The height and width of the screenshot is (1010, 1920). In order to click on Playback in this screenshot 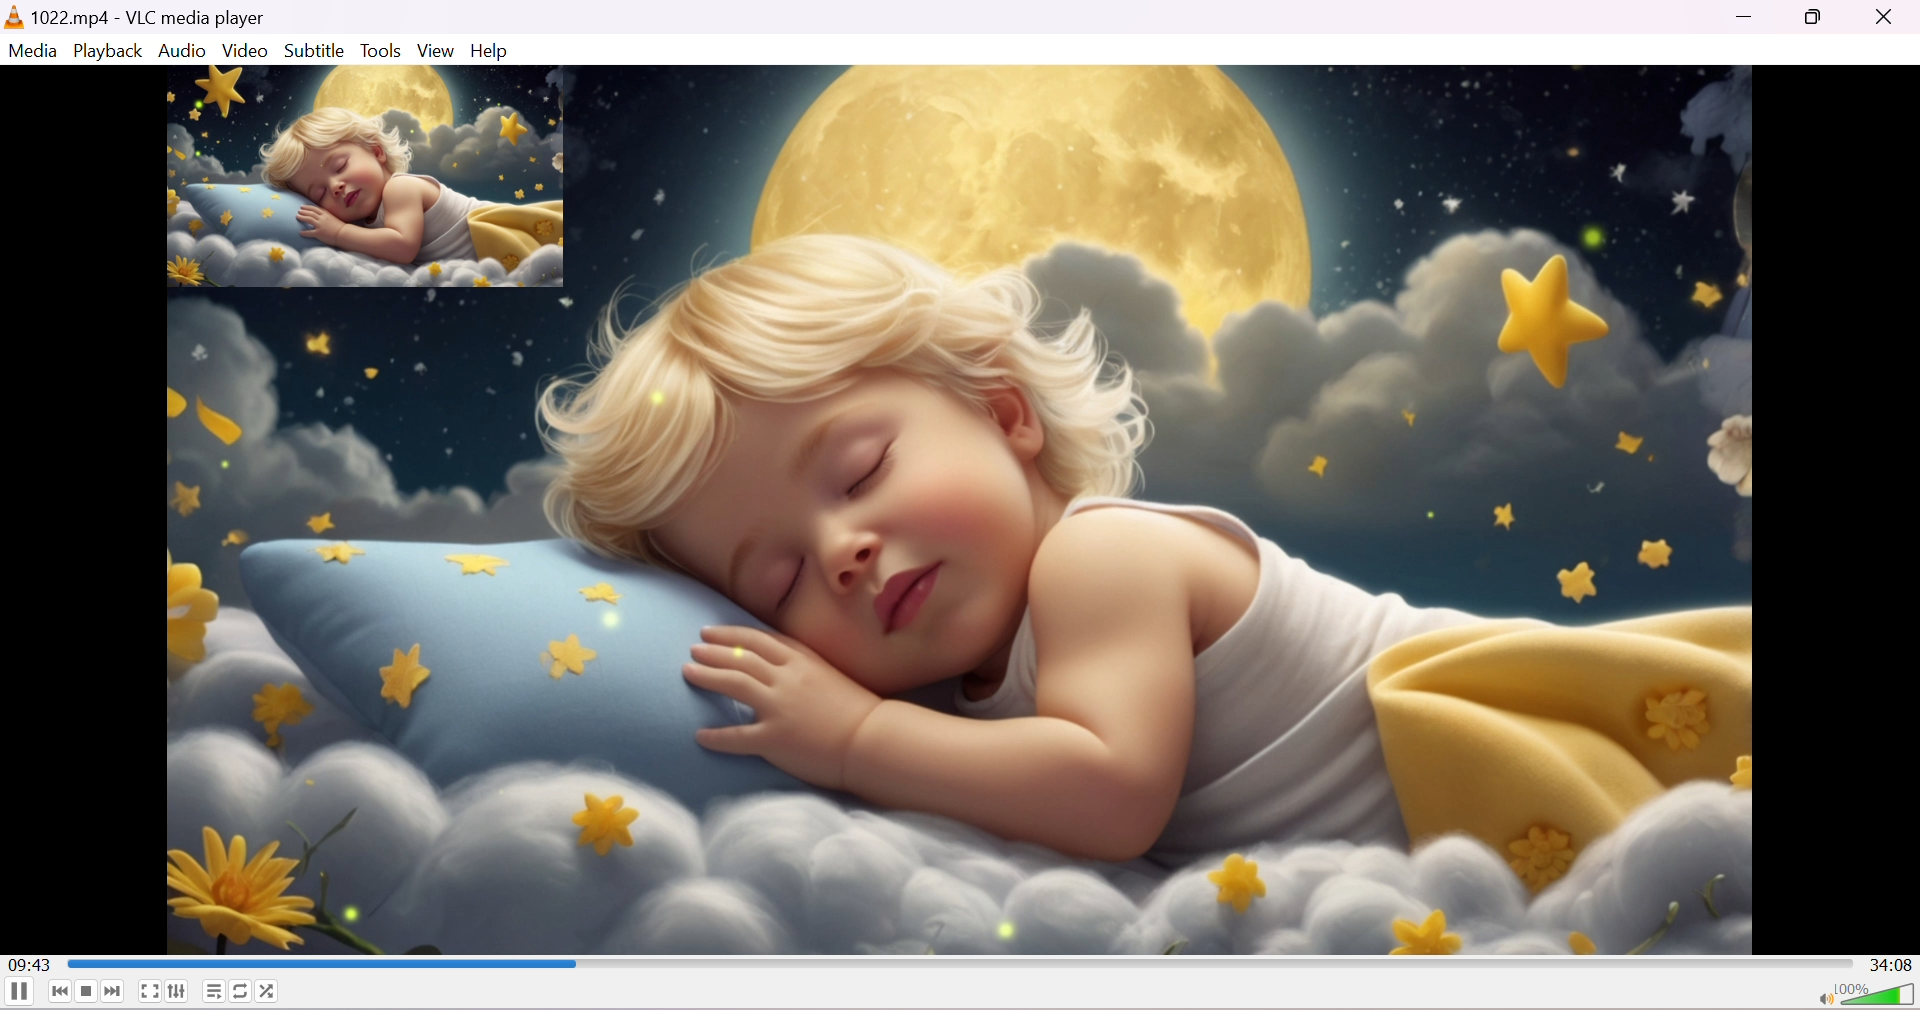, I will do `click(108, 52)`.